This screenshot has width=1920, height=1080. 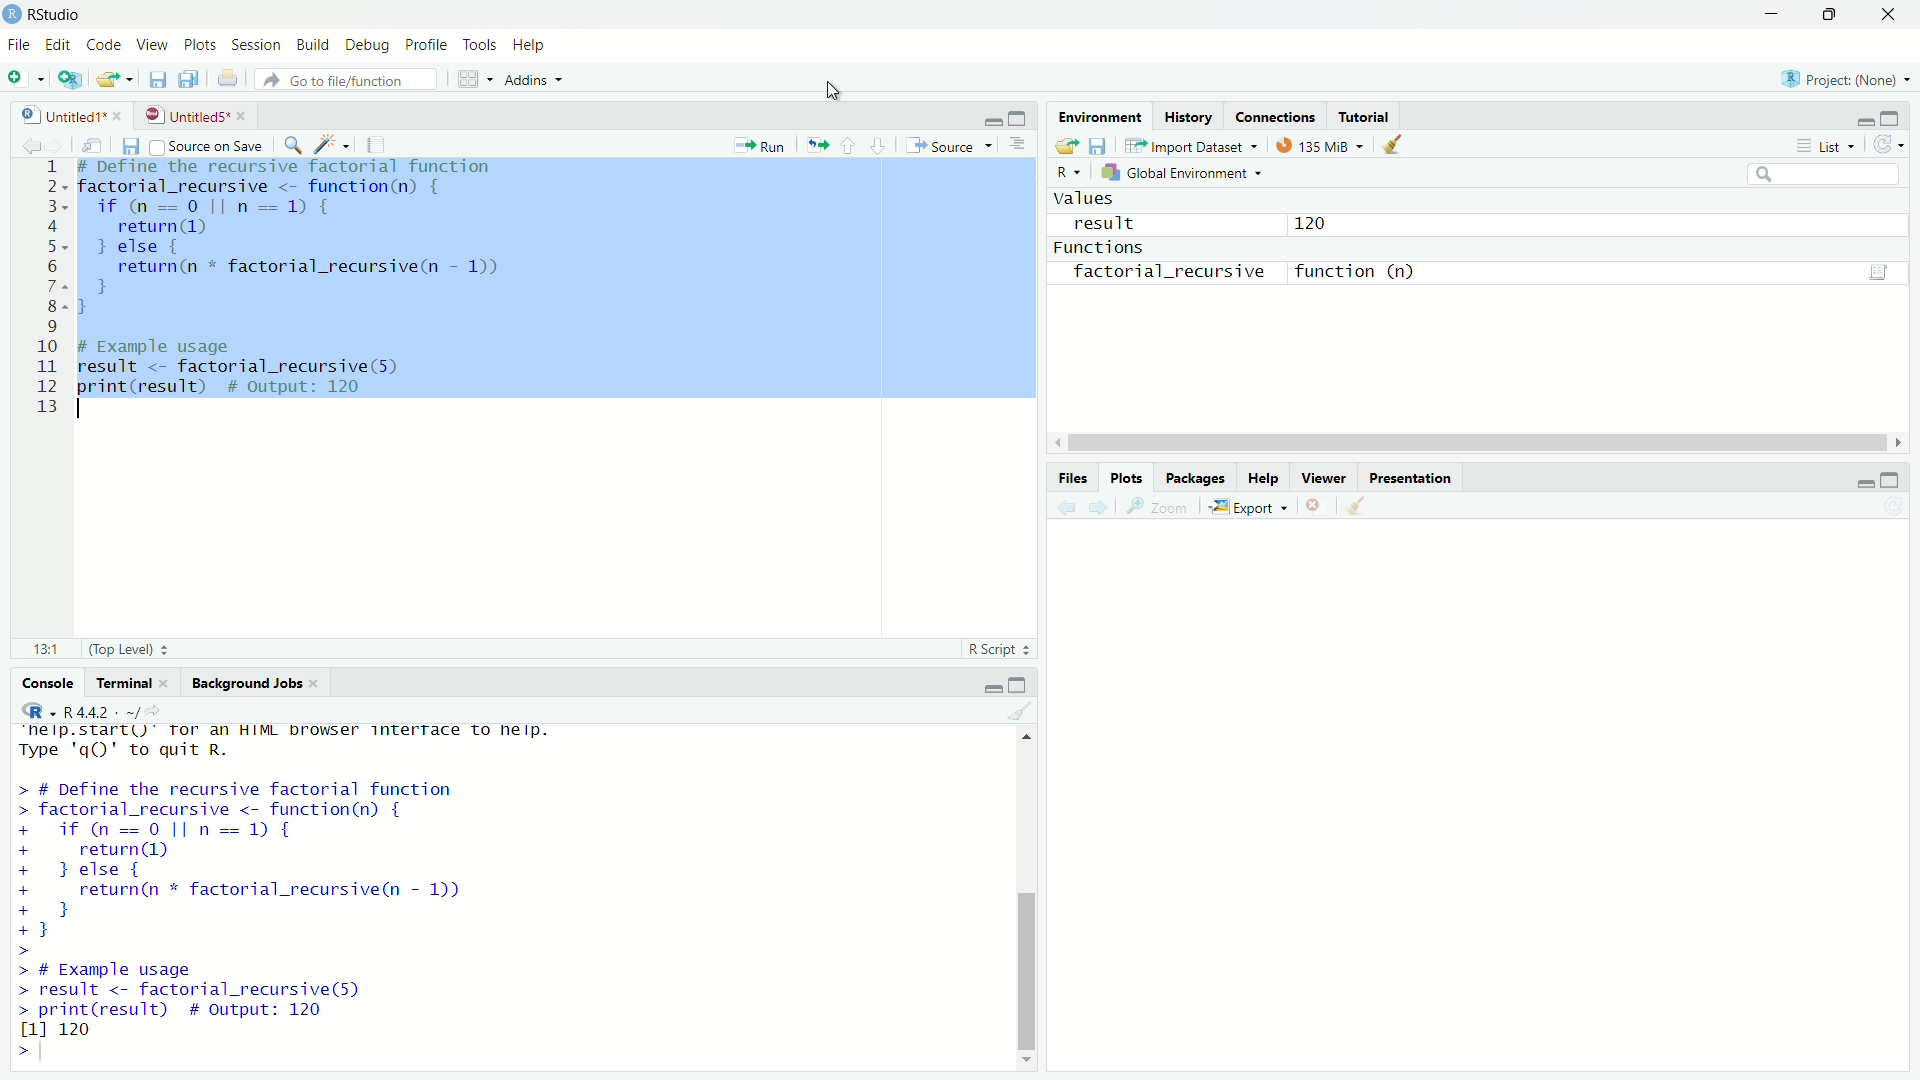 What do you see at coordinates (130, 649) in the screenshot?
I see `(Top Level)` at bounding box center [130, 649].